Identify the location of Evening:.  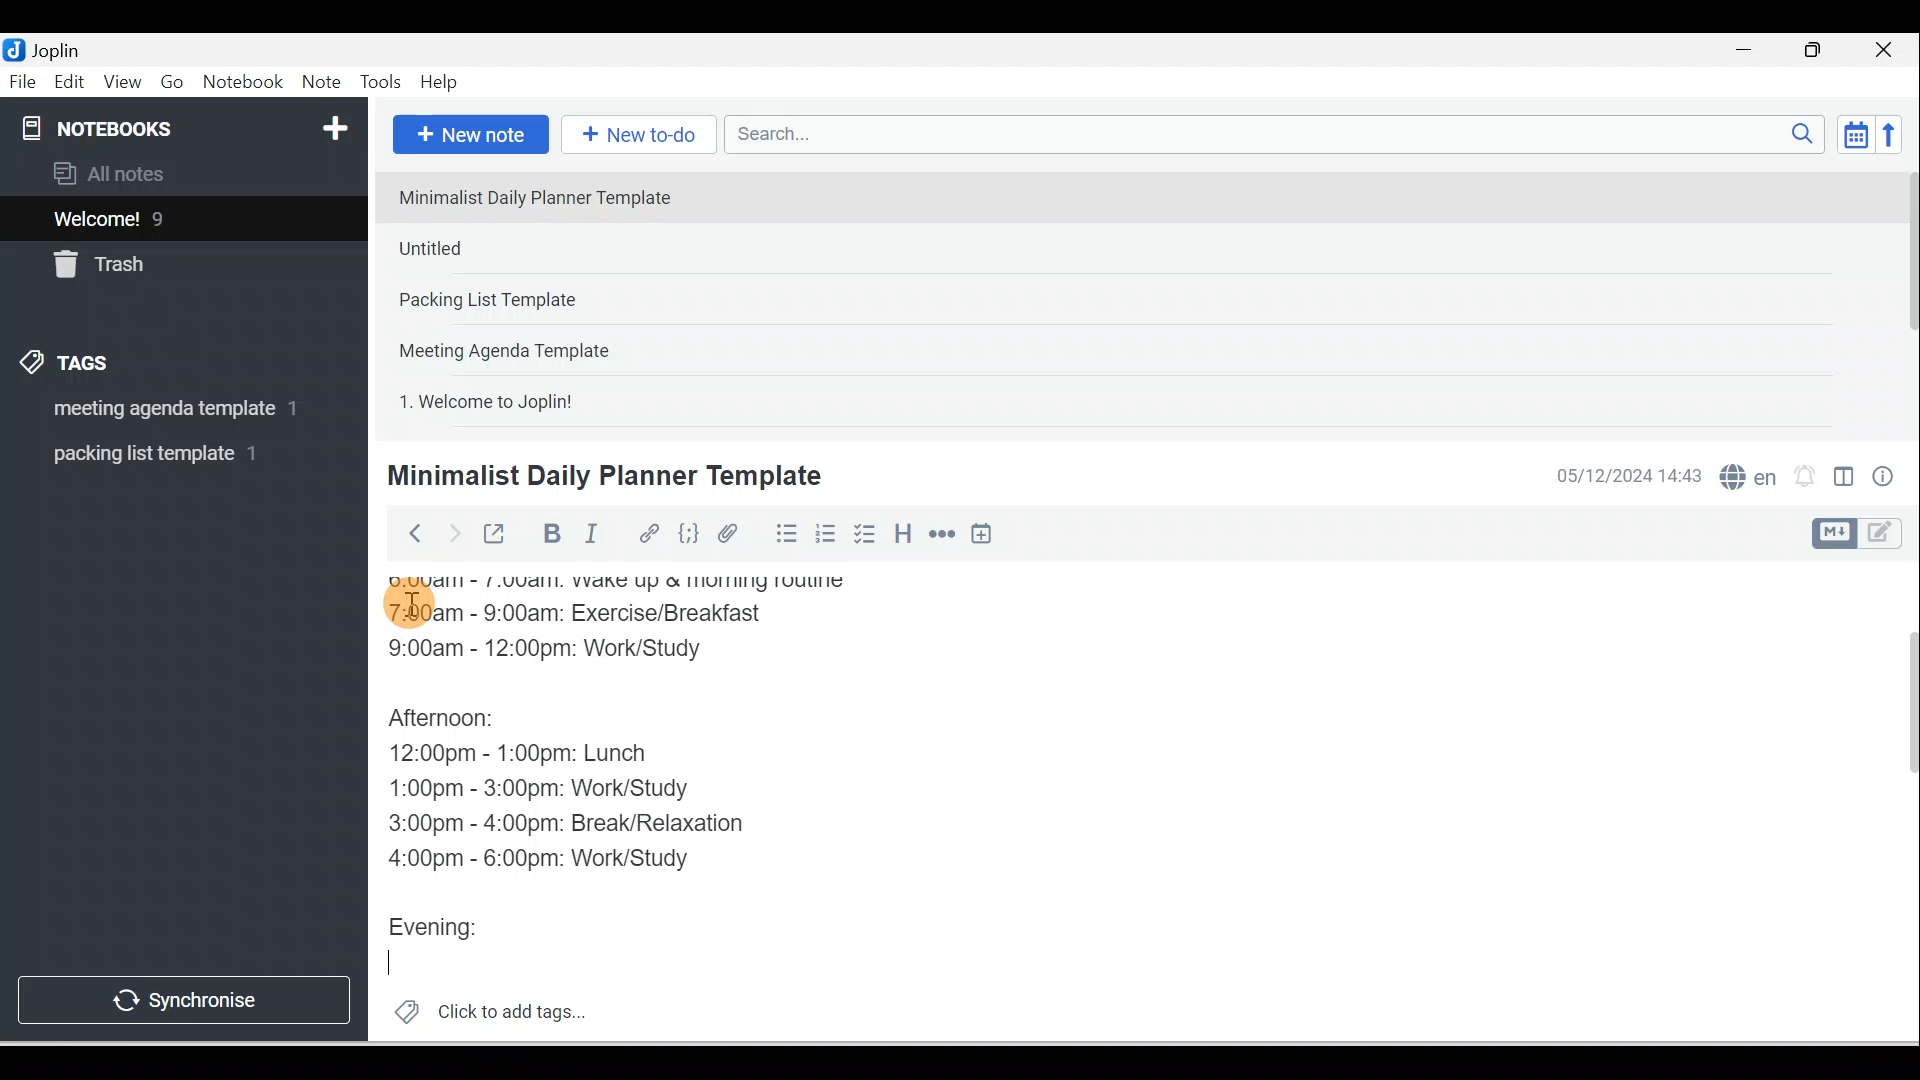
(447, 931).